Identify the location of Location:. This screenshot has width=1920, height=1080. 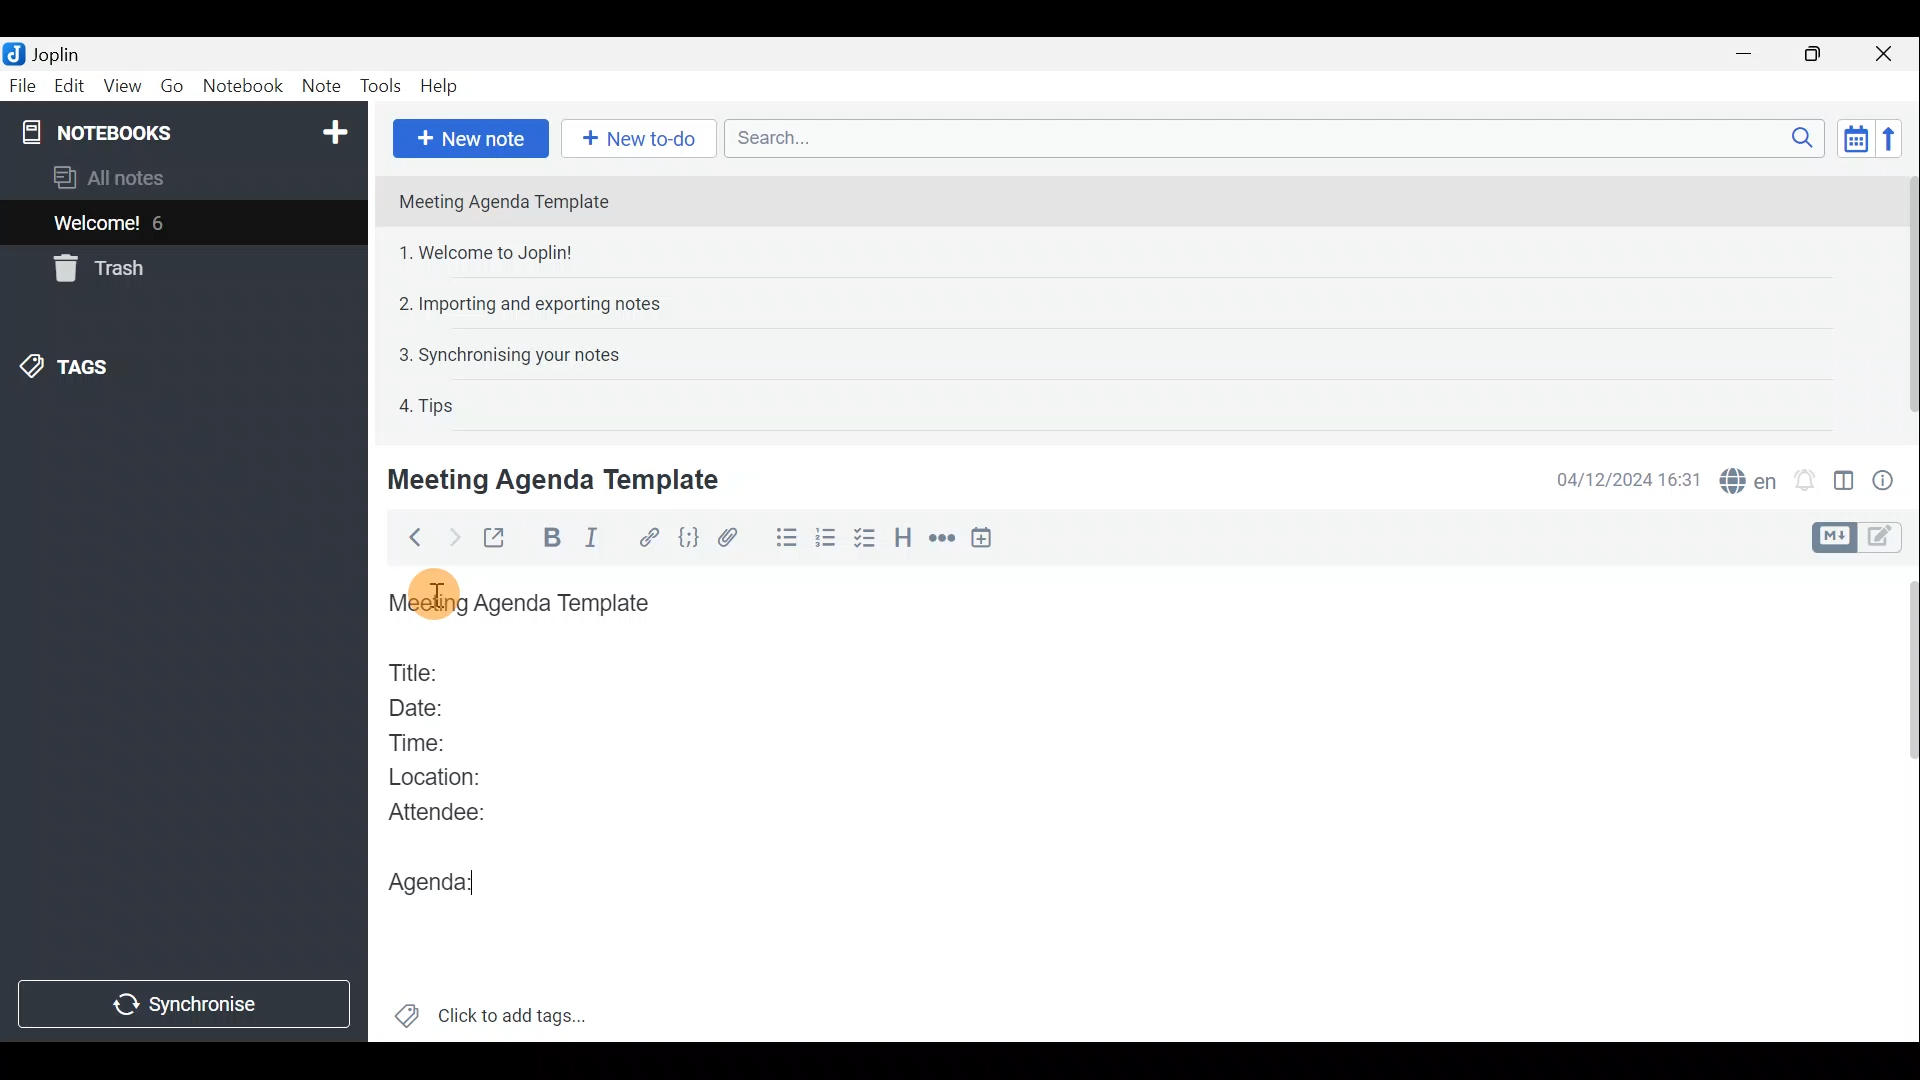
(442, 778).